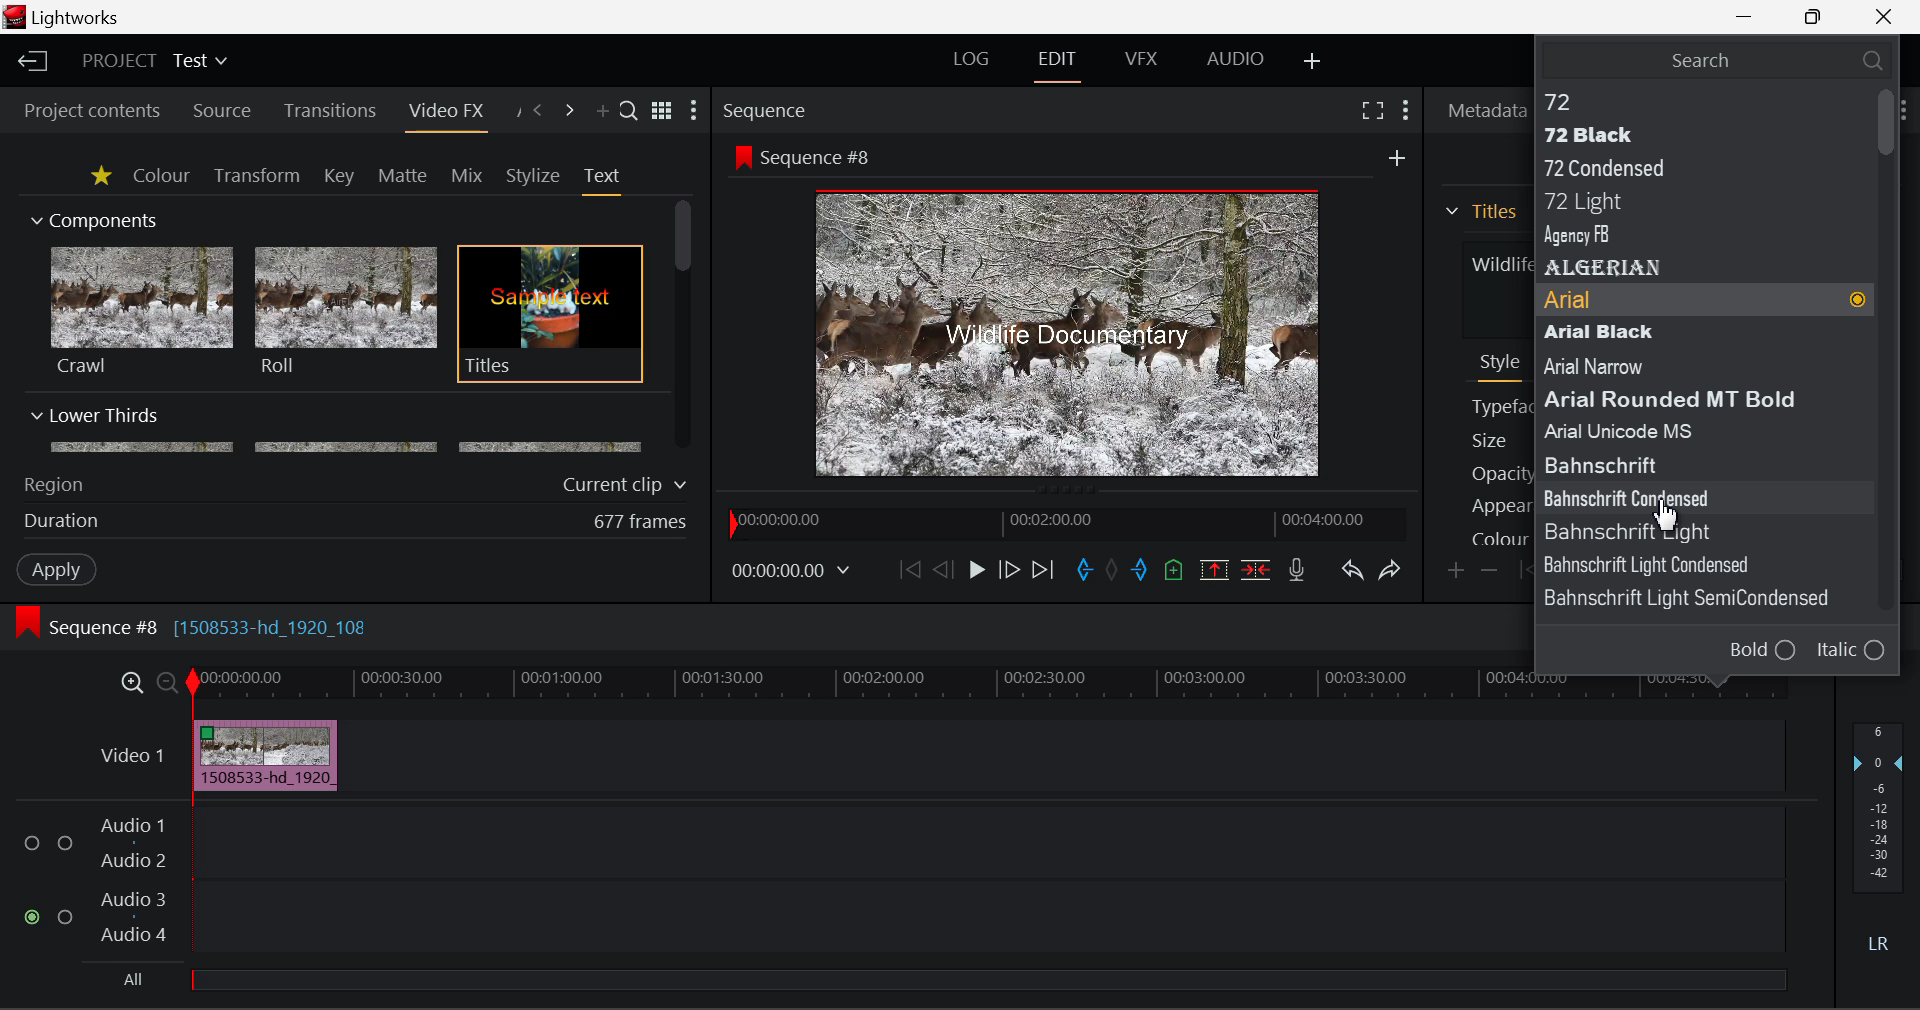 The width and height of the screenshot is (1920, 1010). What do you see at coordinates (212, 627) in the screenshot?
I see `Sequence #8 [1508533-hd_1920_108` at bounding box center [212, 627].